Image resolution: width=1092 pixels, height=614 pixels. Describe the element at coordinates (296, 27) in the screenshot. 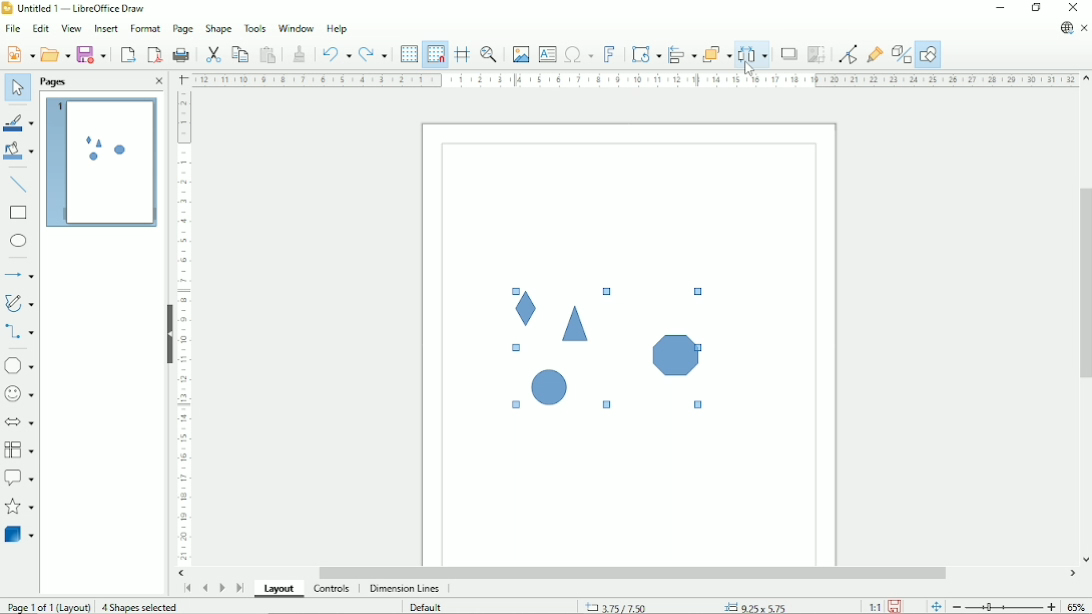

I see `Window` at that location.